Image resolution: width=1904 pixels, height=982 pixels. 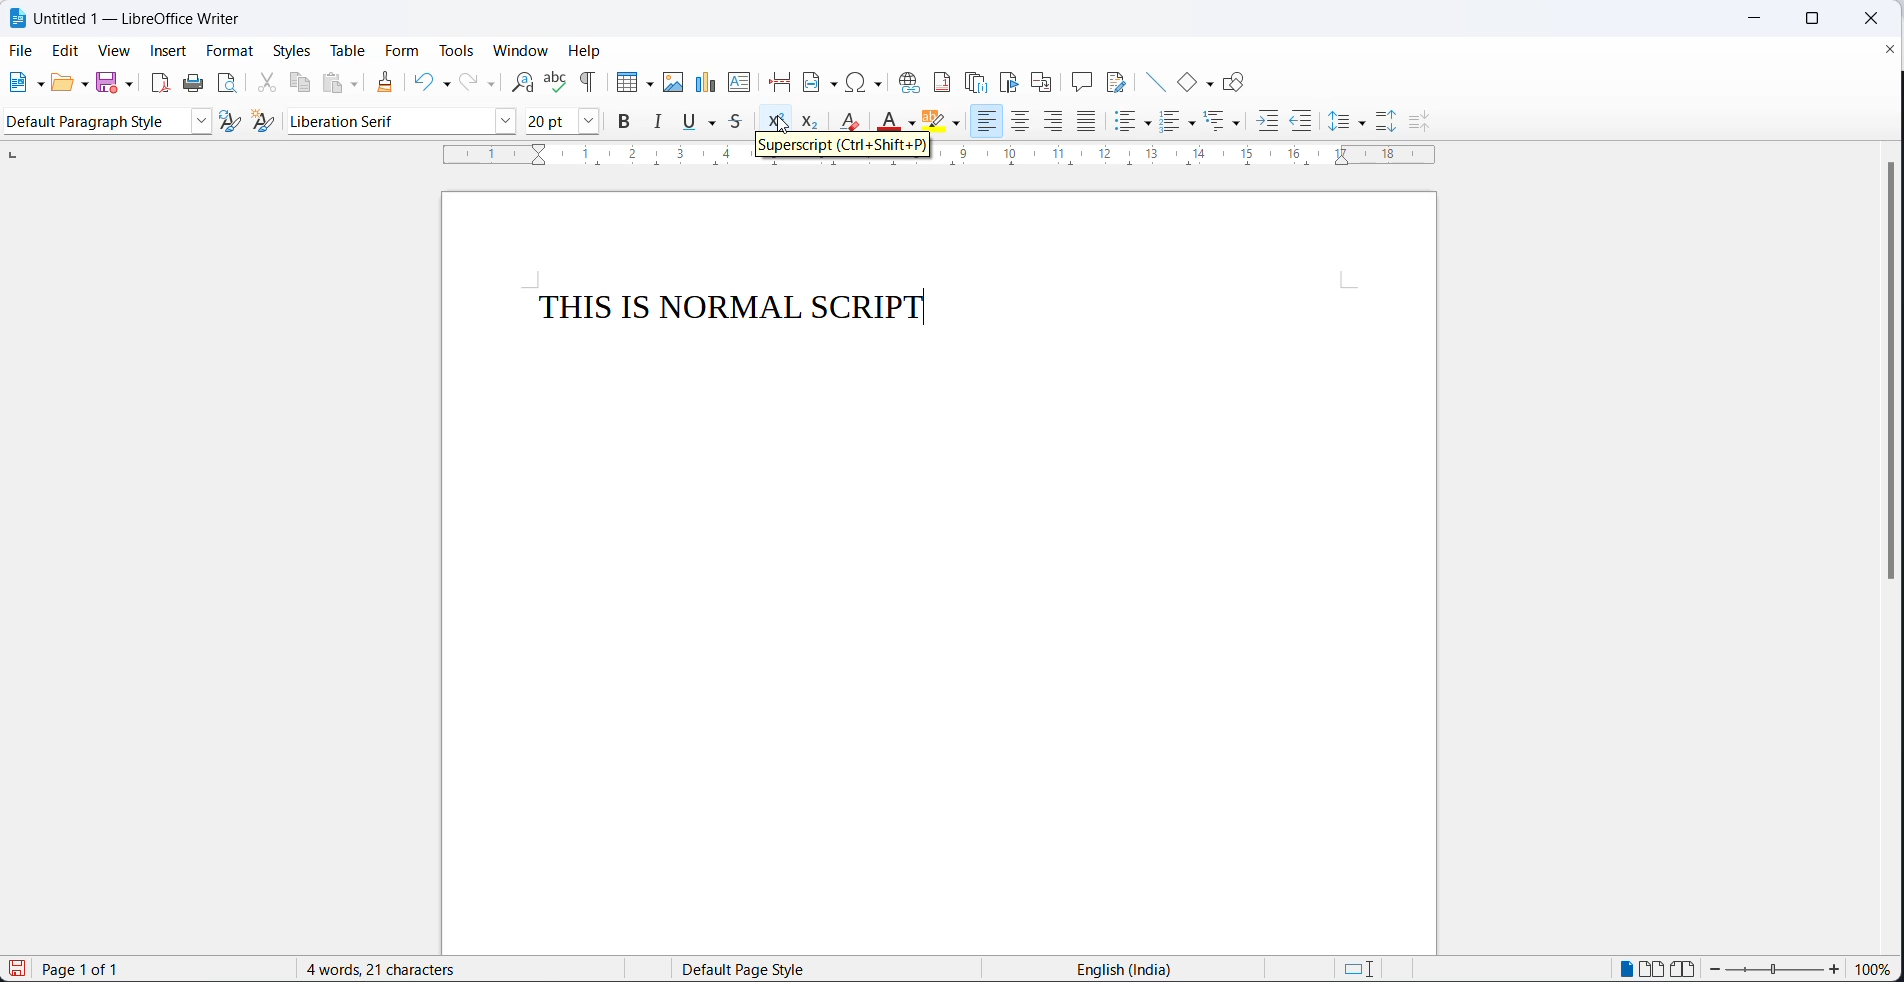 I want to click on file, so click(x=23, y=50).